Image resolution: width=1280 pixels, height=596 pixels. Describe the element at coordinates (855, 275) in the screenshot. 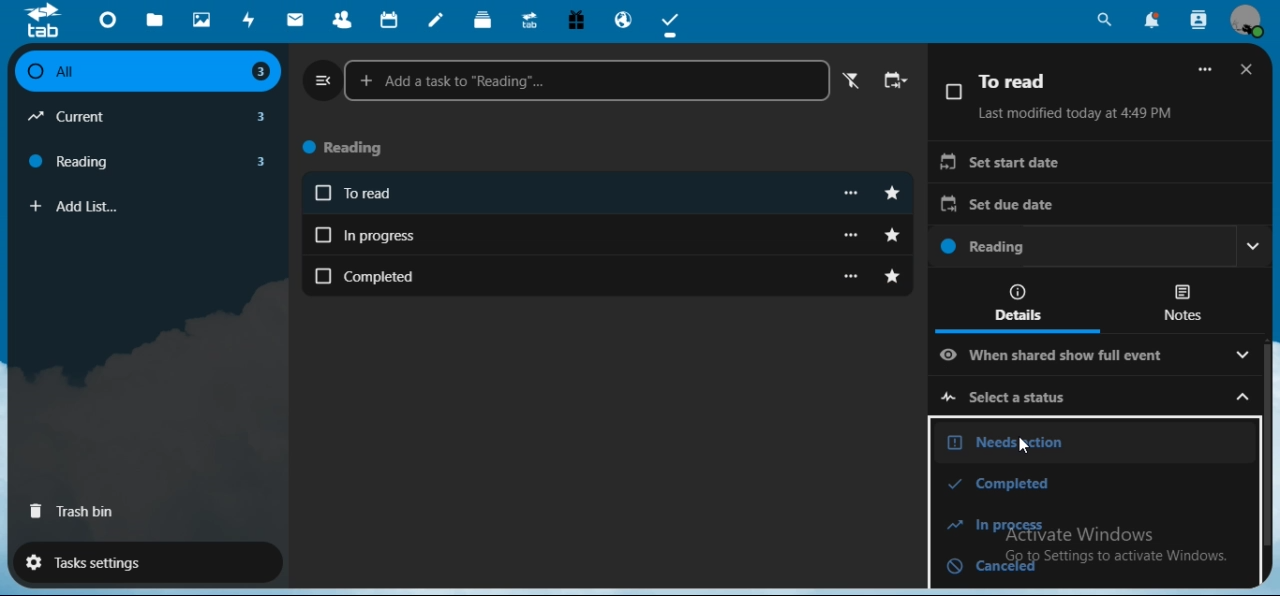

I see `more` at that location.